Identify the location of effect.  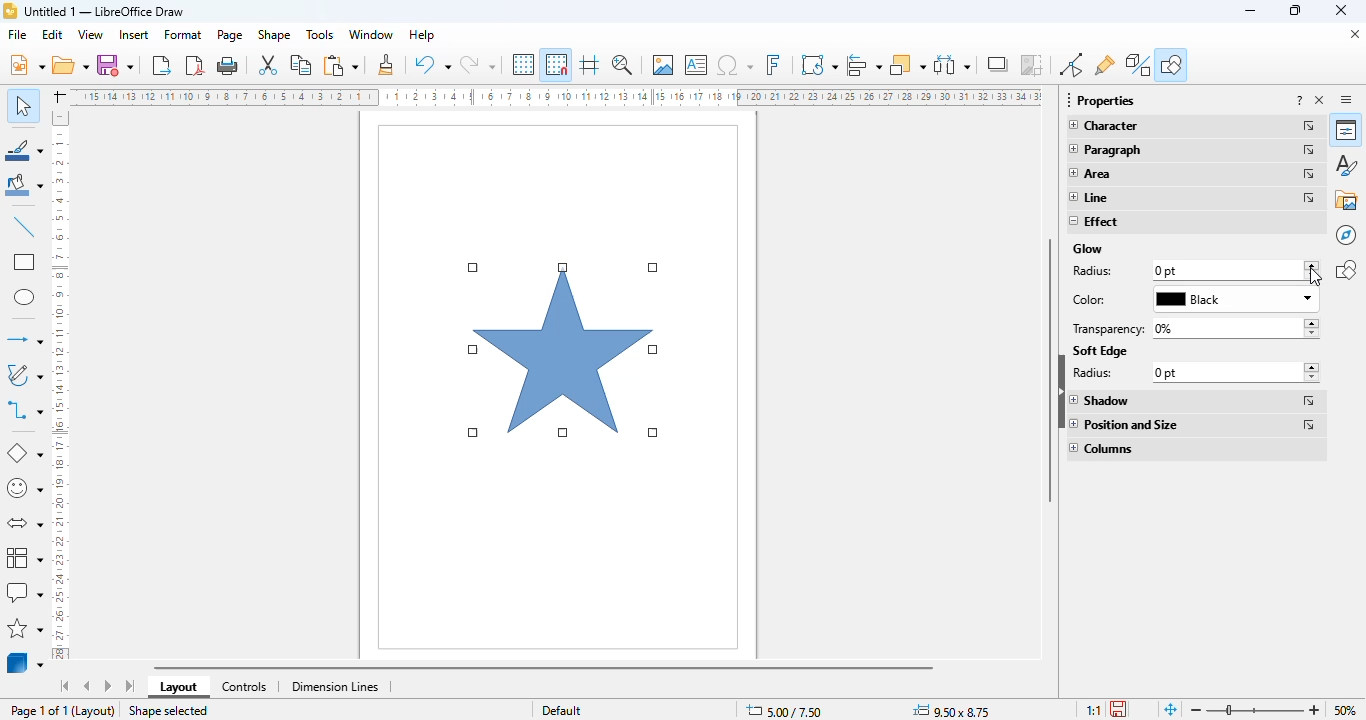
(1095, 221).